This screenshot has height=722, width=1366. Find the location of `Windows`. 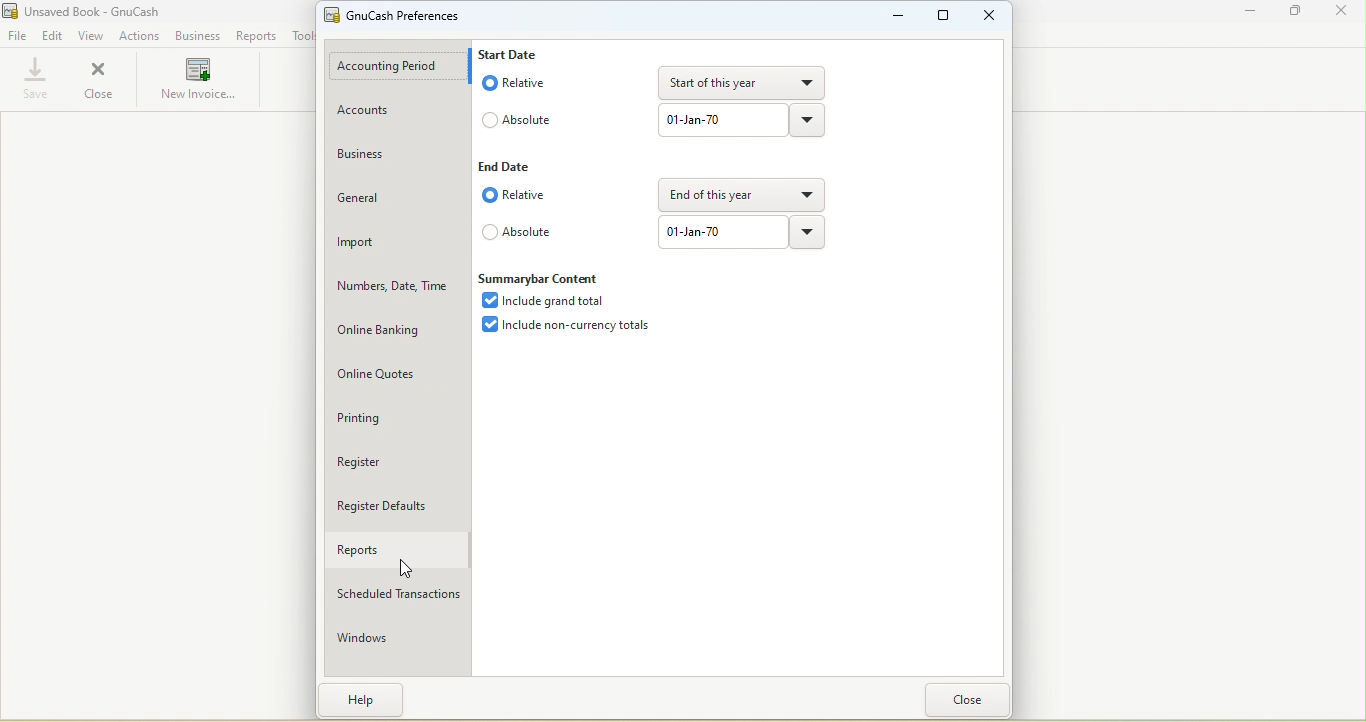

Windows is located at coordinates (393, 637).